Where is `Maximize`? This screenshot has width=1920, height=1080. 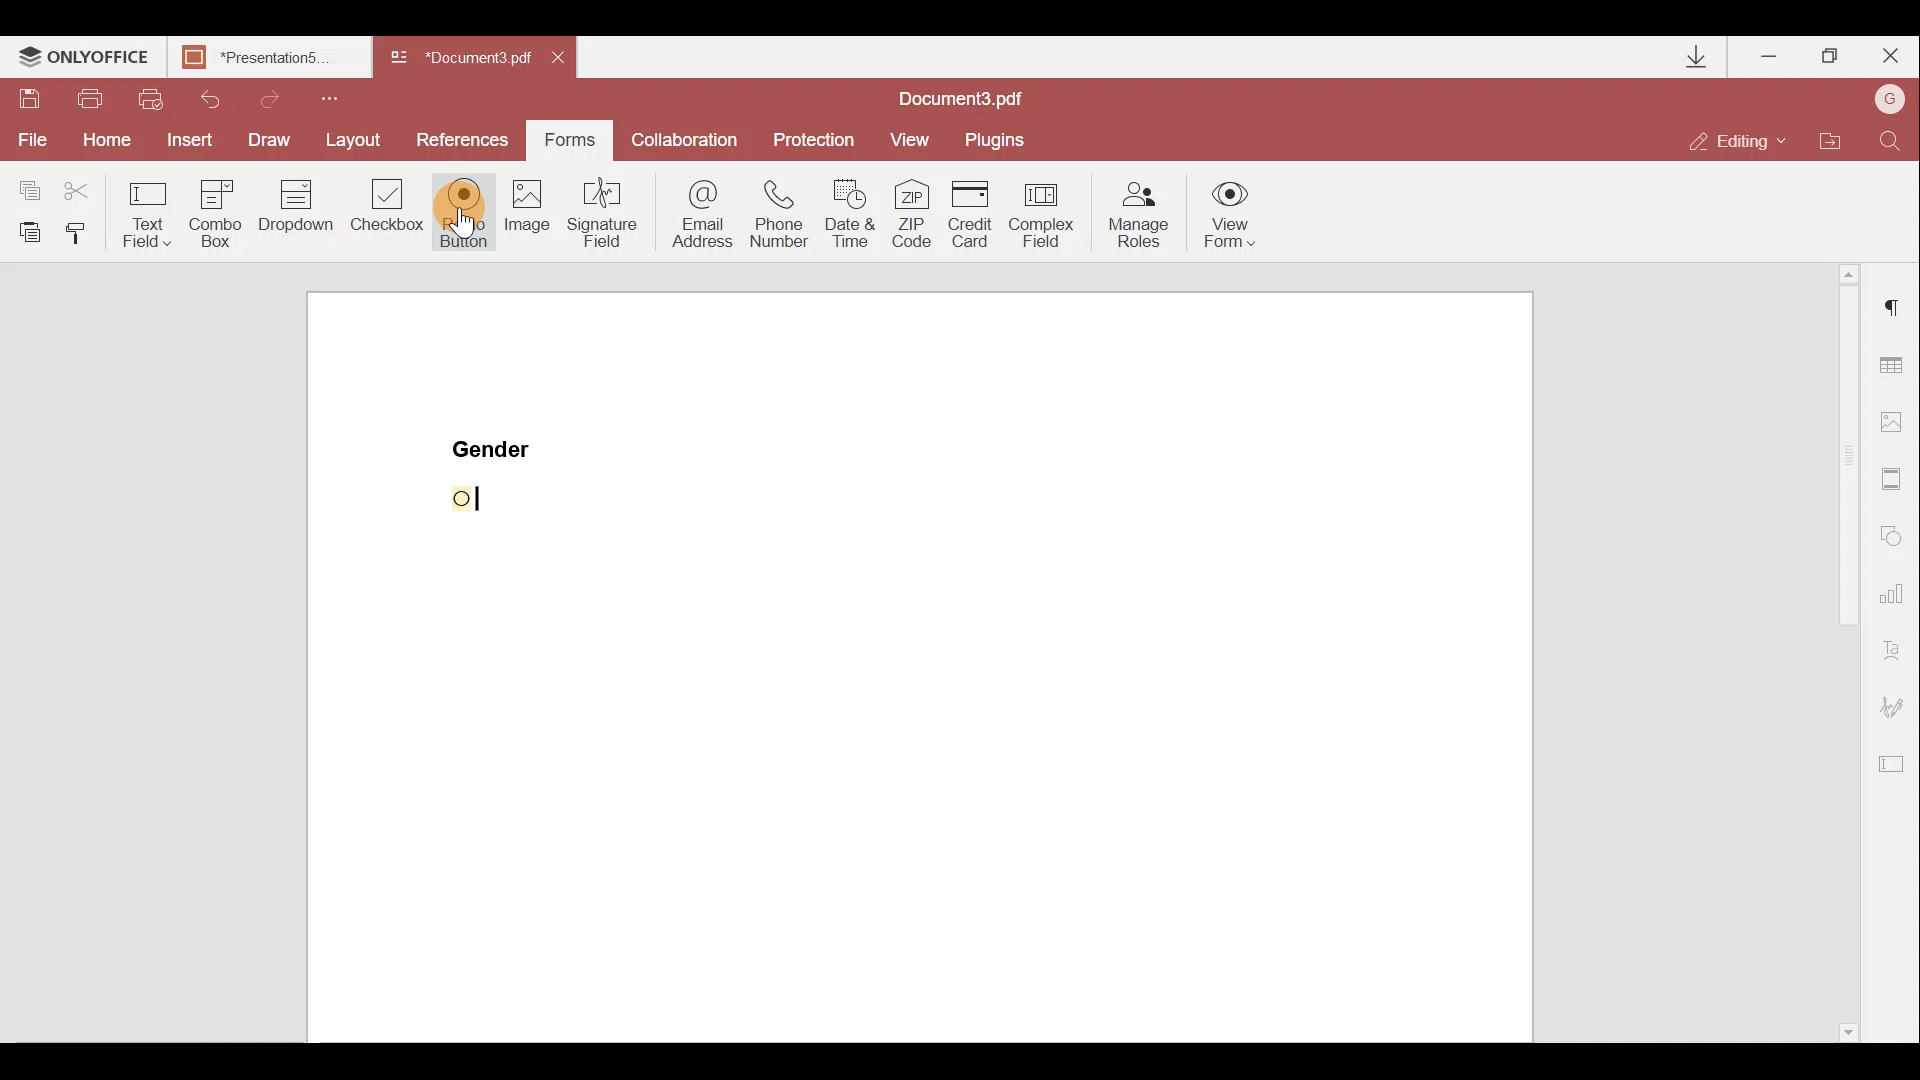 Maximize is located at coordinates (1832, 54).